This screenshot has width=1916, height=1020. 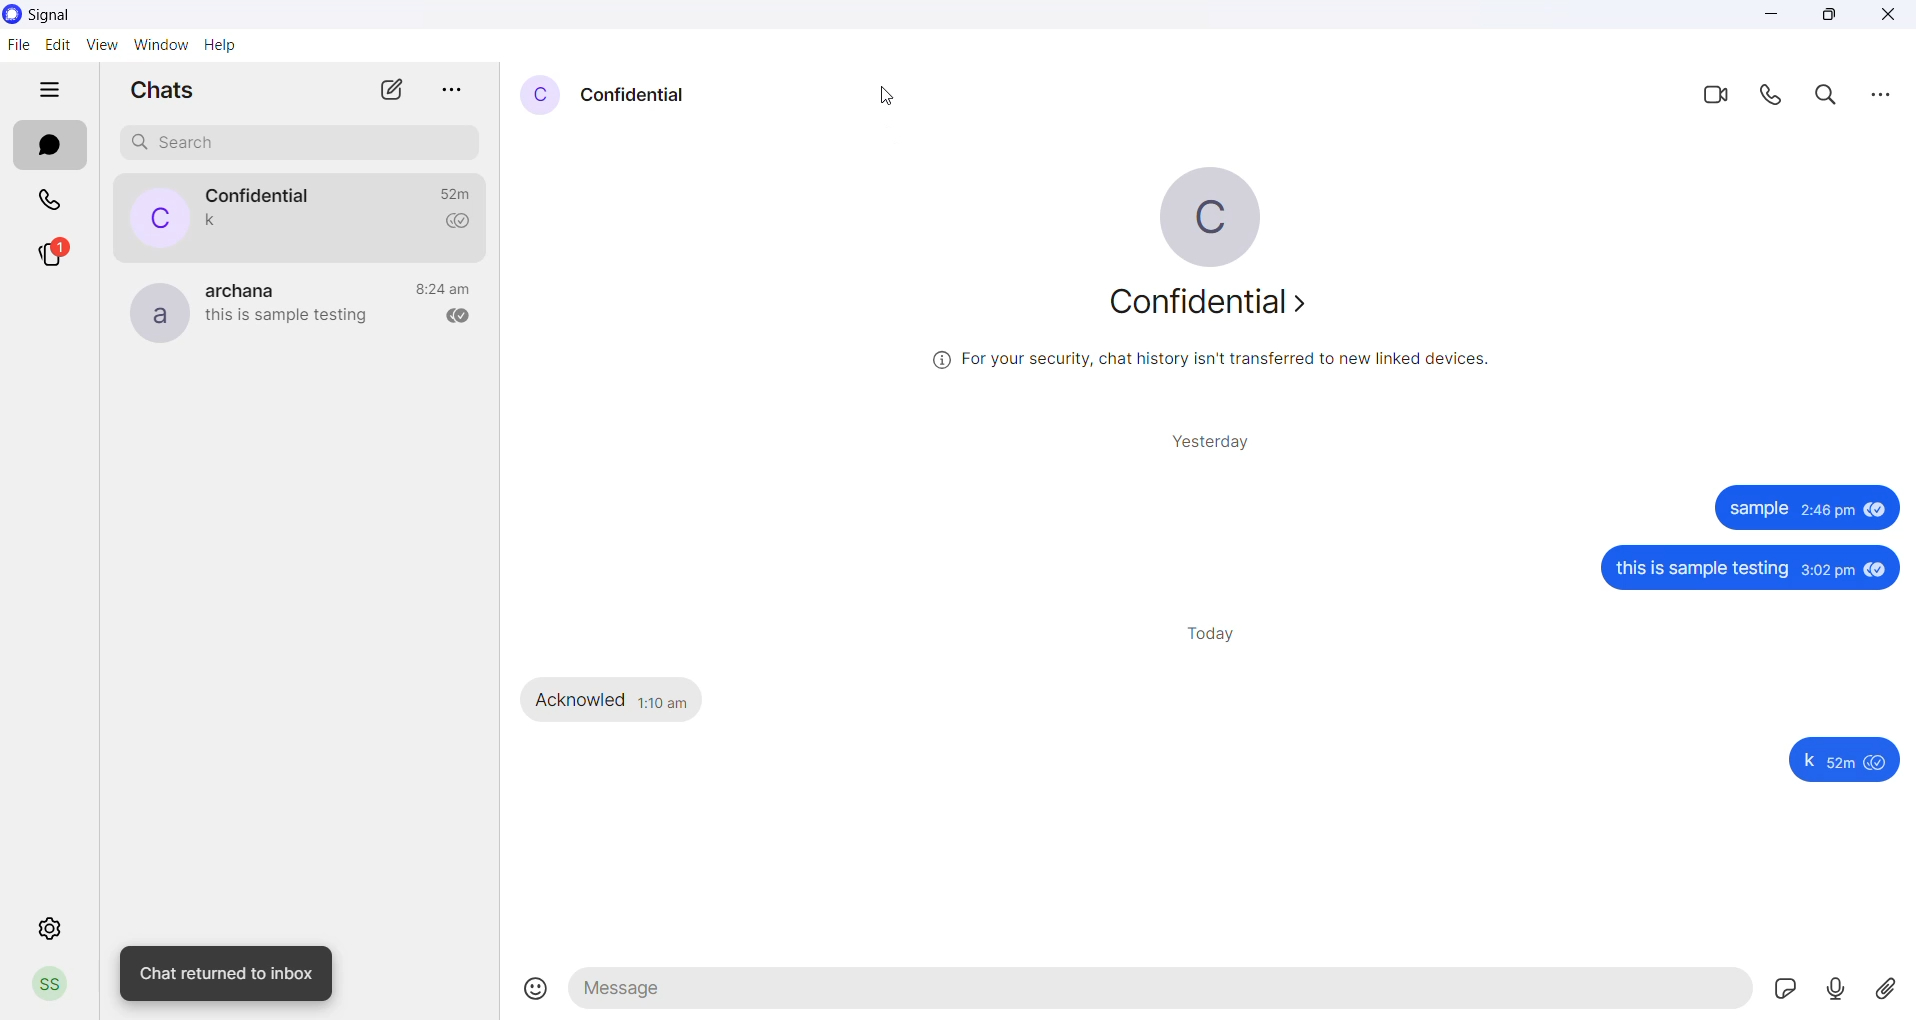 What do you see at coordinates (54, 44) in the screenshot?
I see `edit` at bounding box center [54, 44].